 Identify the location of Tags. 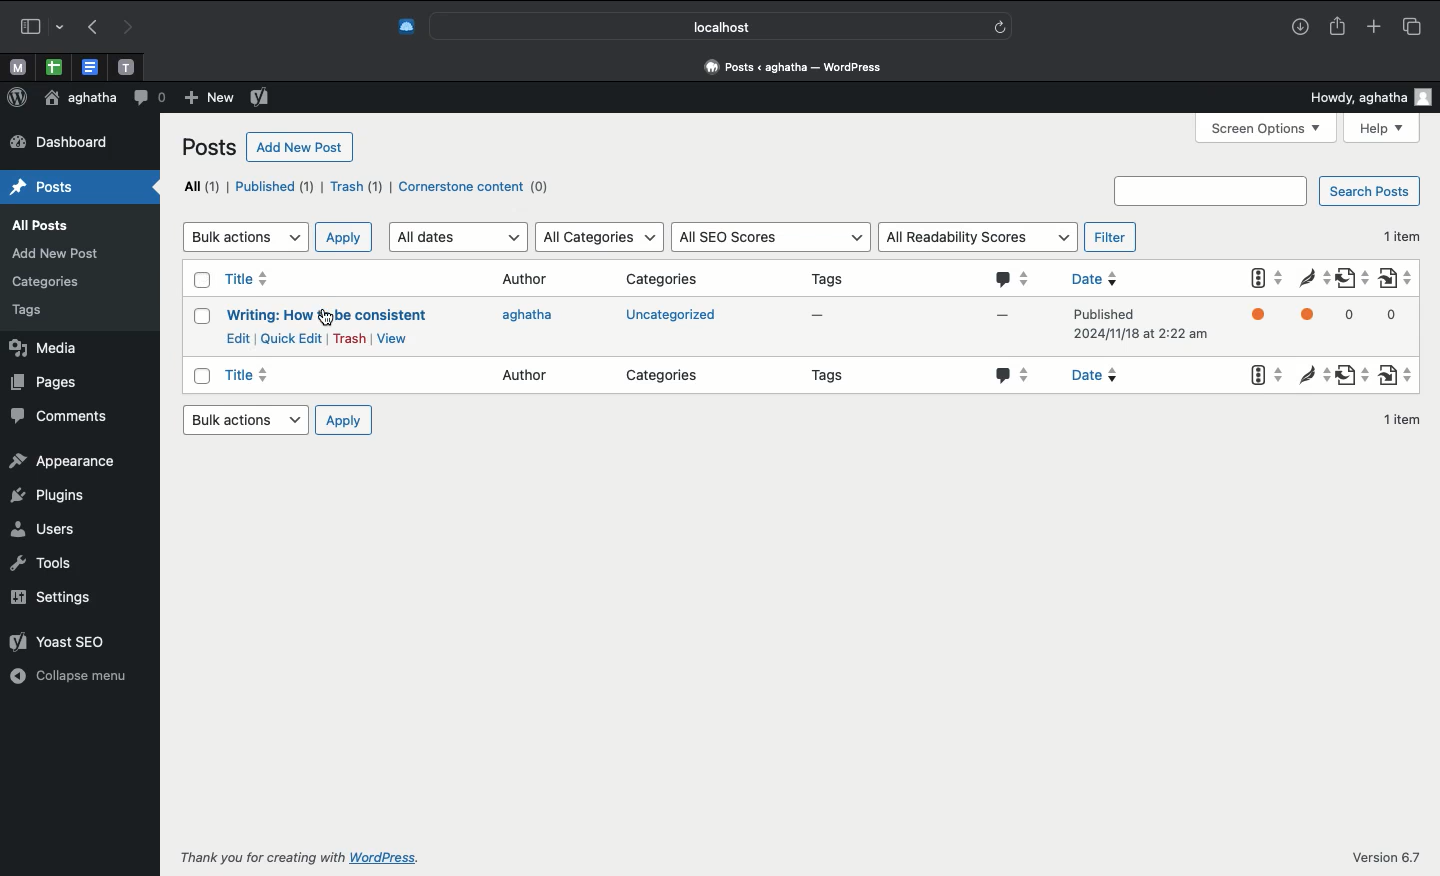
(835, 378).